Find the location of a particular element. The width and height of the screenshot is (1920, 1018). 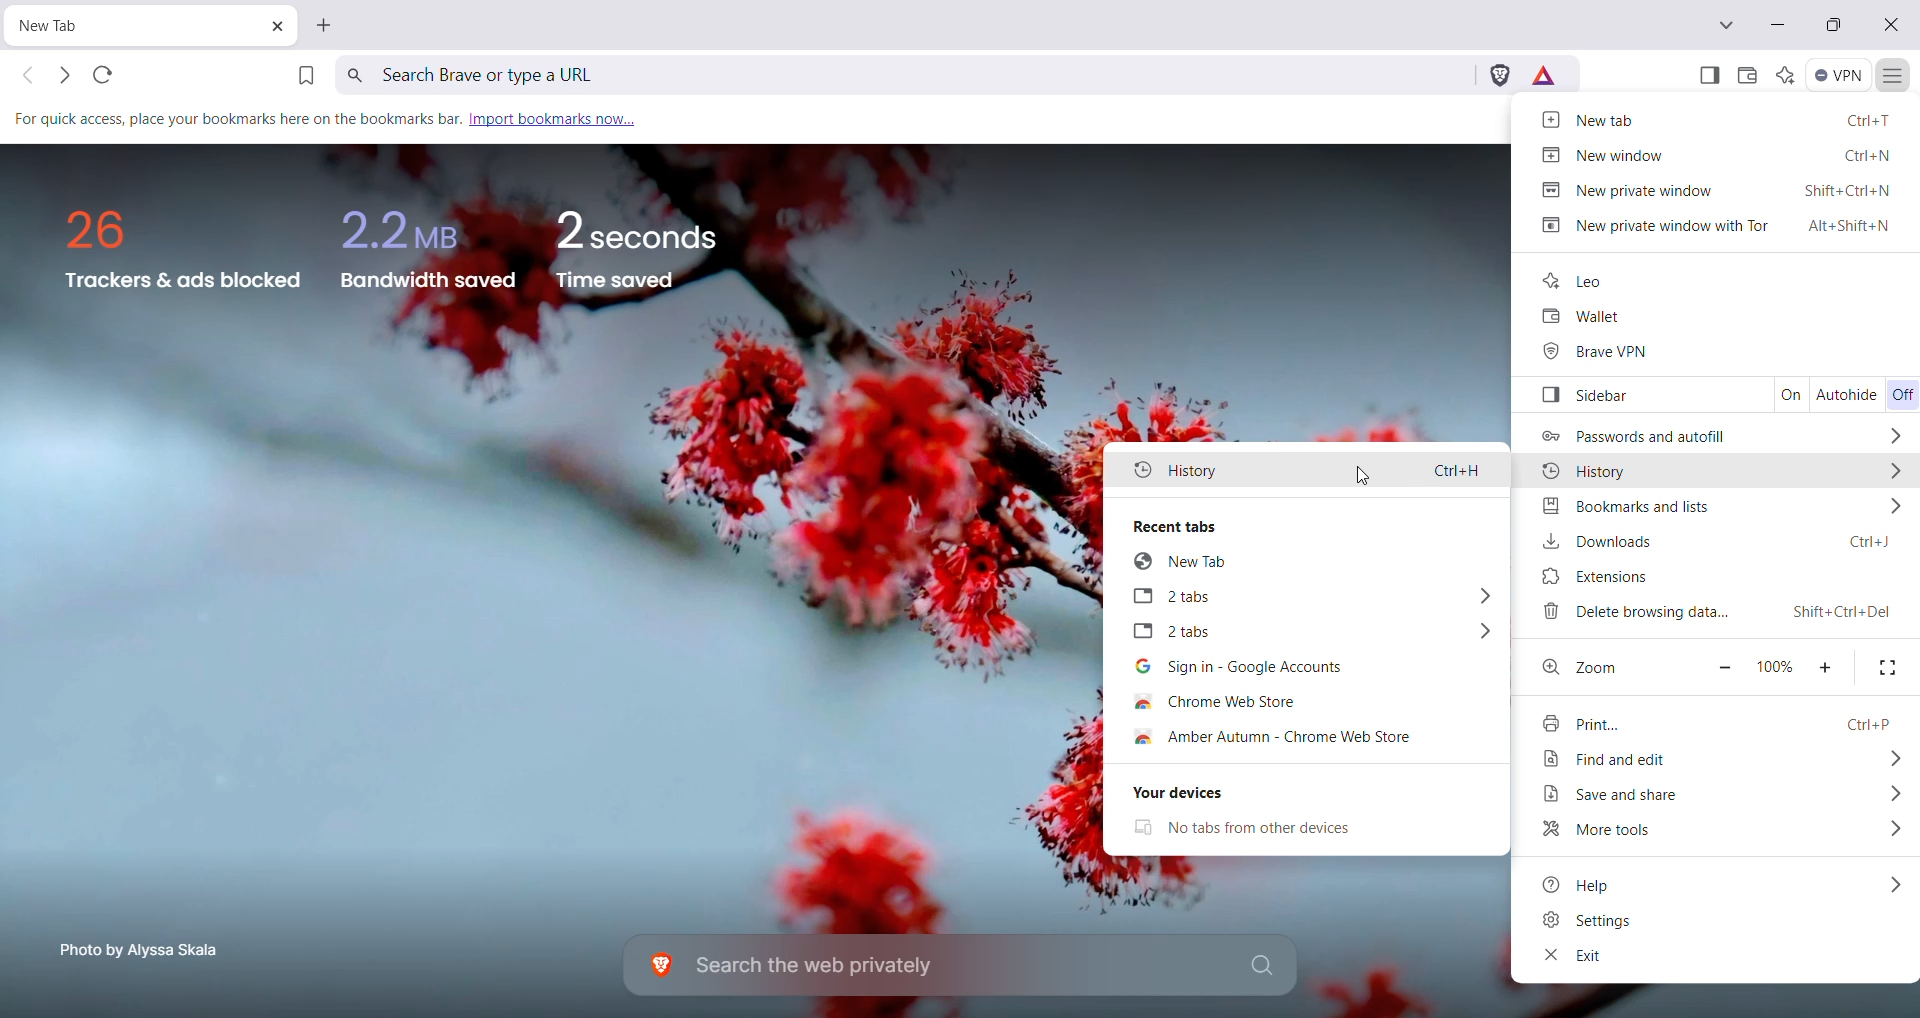

Wallet is located at coordinates (1575, 318).